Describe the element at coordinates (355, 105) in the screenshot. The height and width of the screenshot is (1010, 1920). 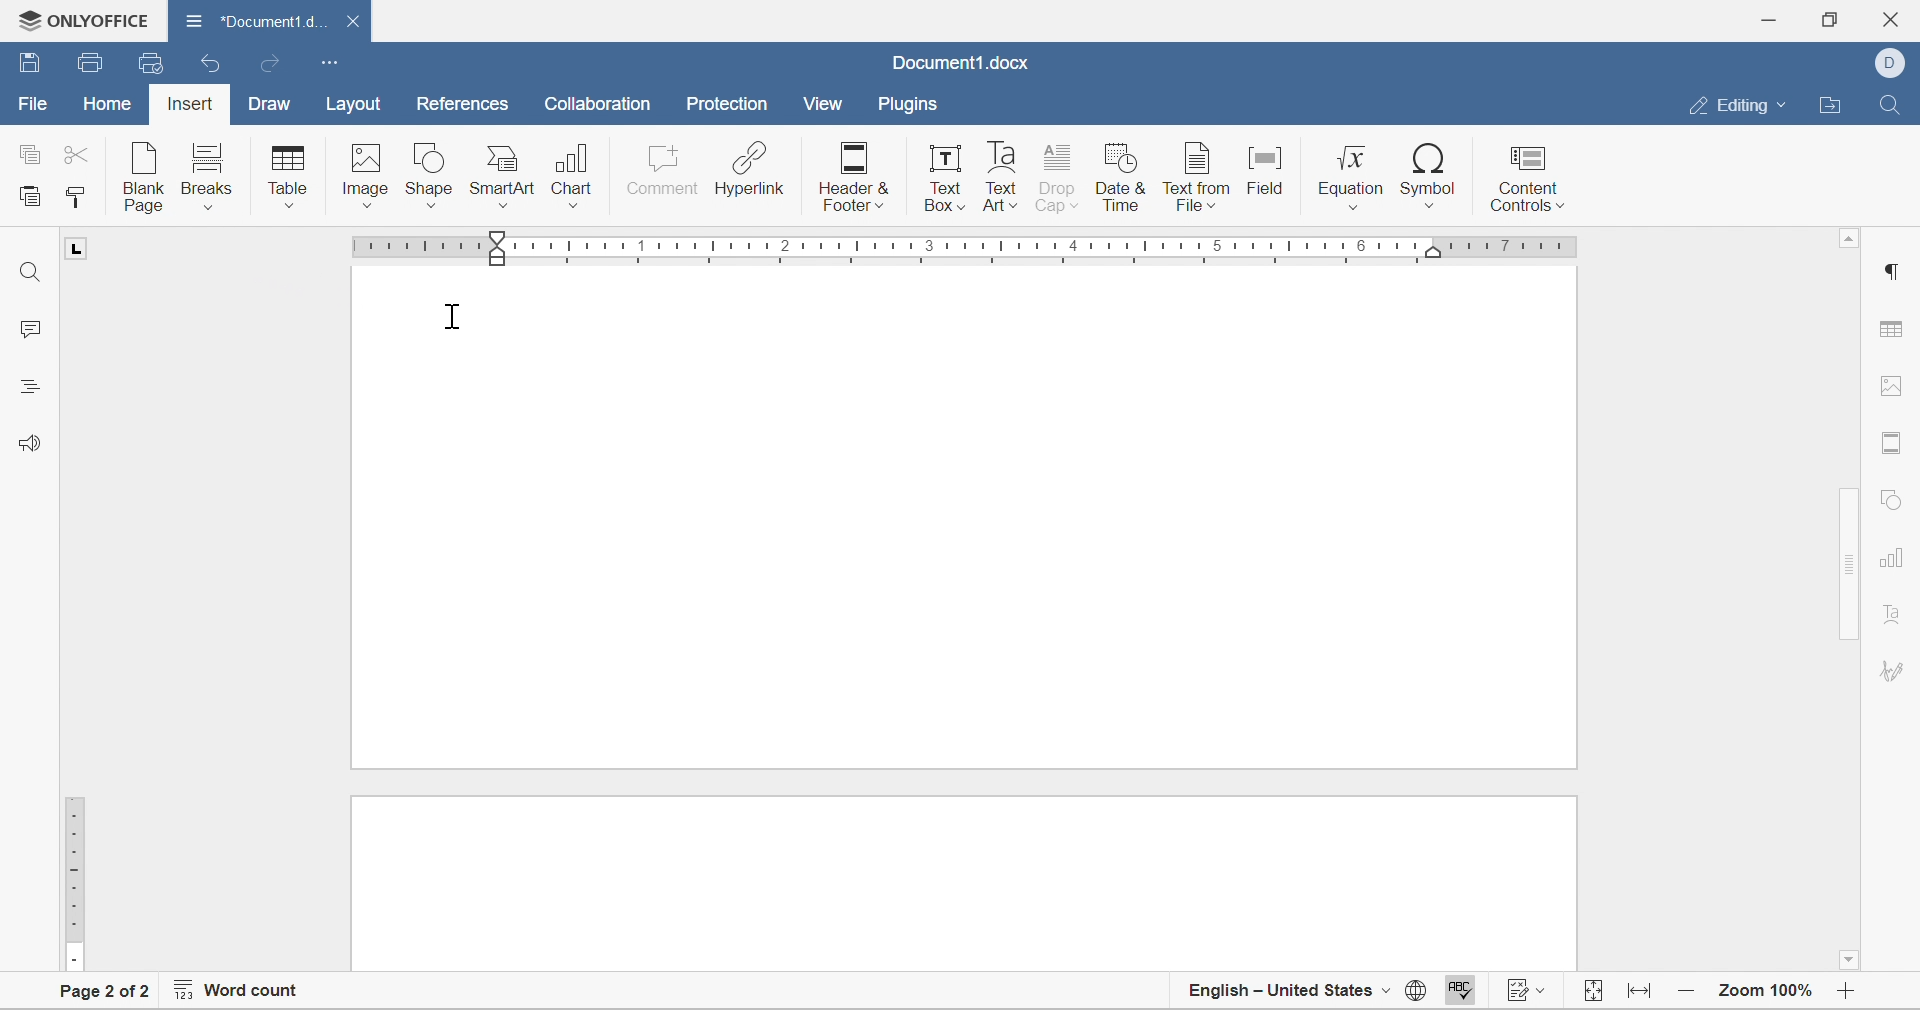
I see `Layout` at that location.